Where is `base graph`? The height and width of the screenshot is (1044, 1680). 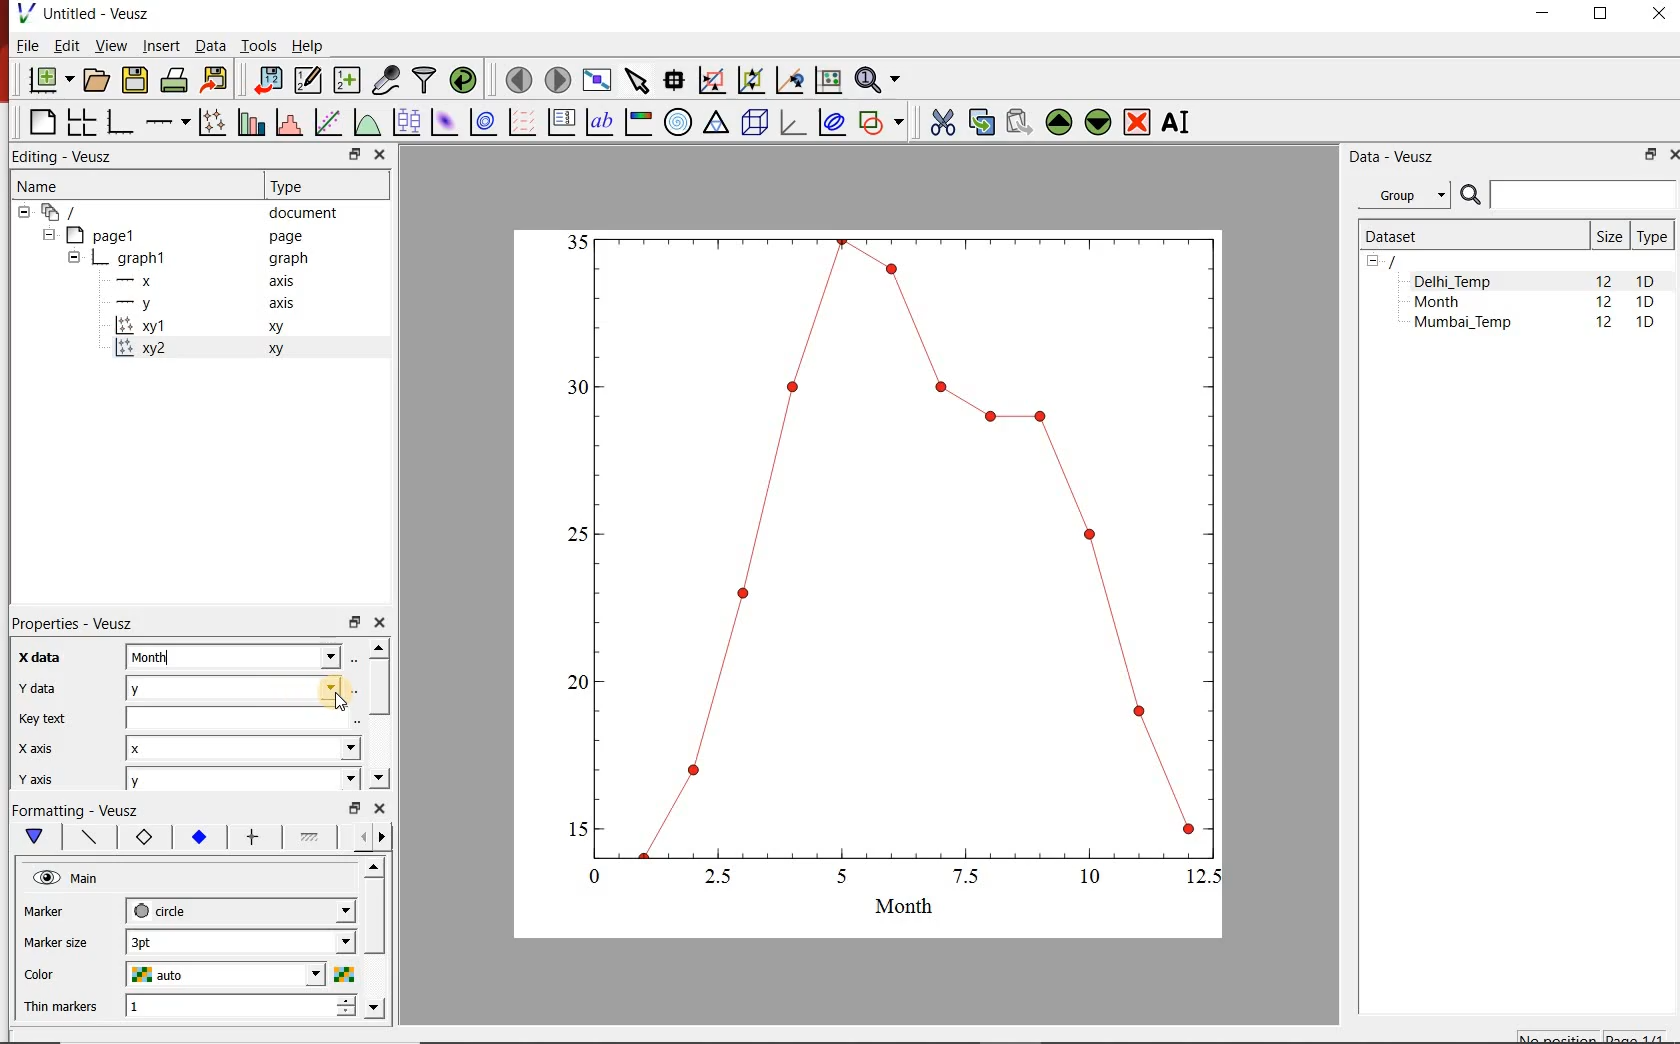 base graph is located at coordinates (118, 123).